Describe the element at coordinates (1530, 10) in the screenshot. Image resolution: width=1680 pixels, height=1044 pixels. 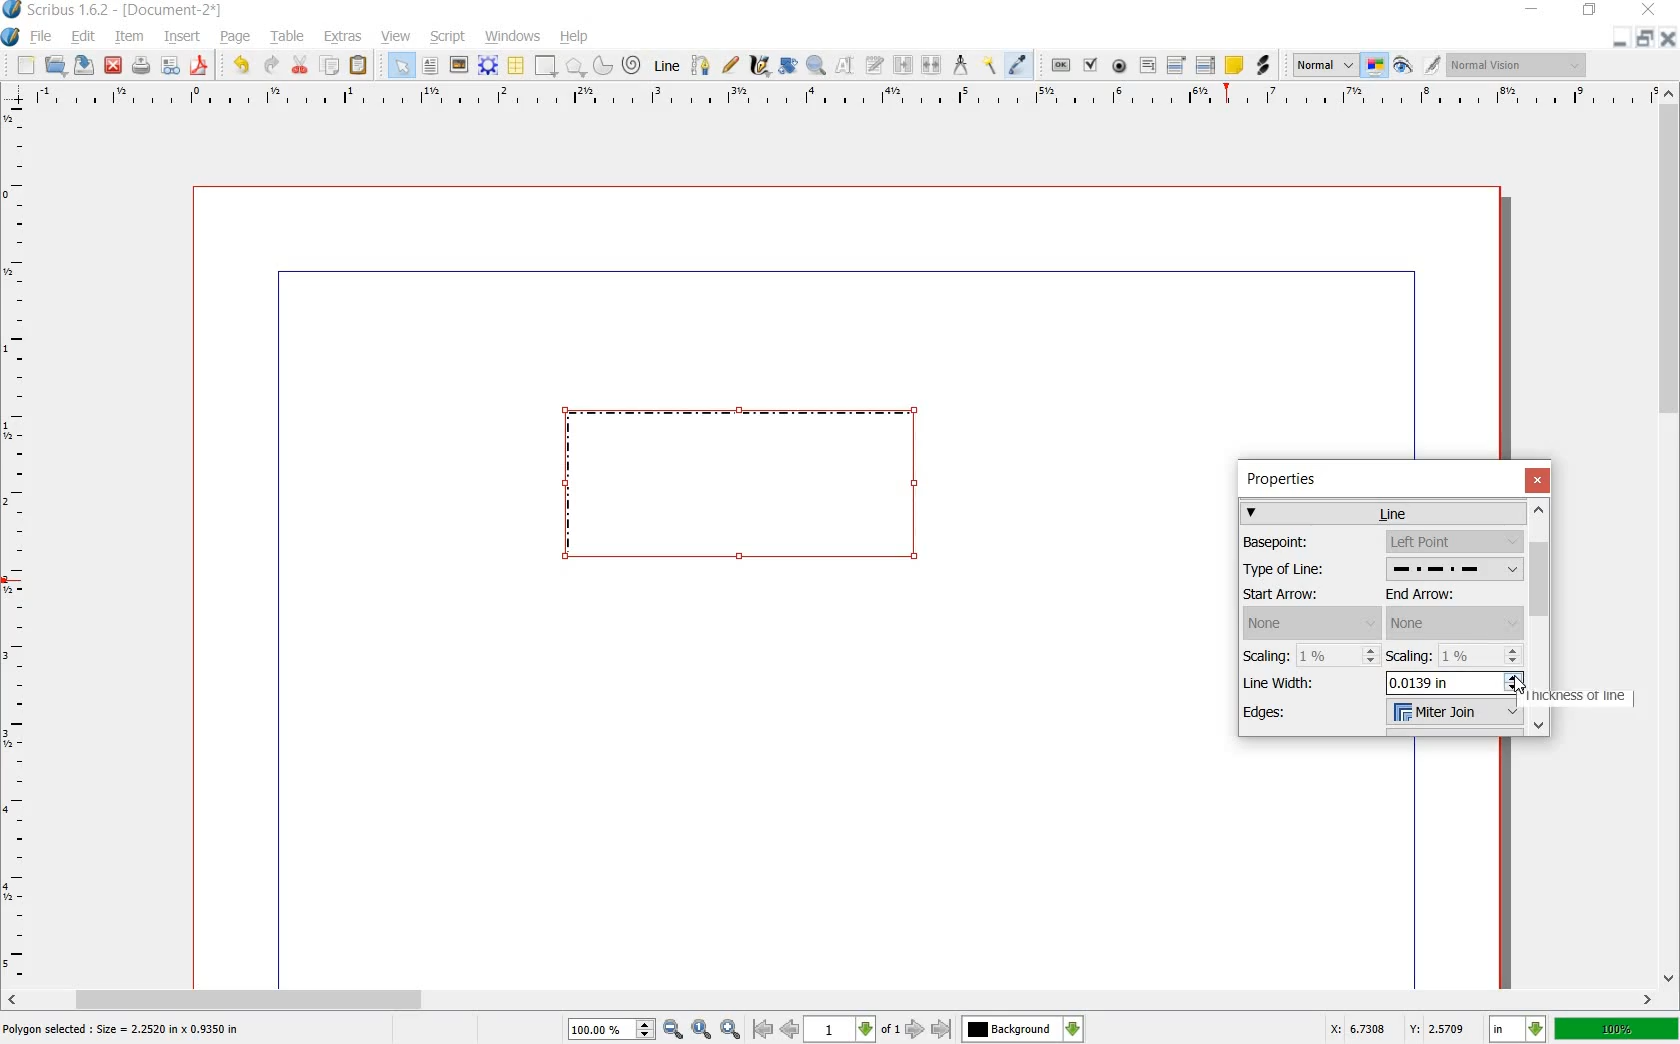
I see `MINIMIZE` at that location.